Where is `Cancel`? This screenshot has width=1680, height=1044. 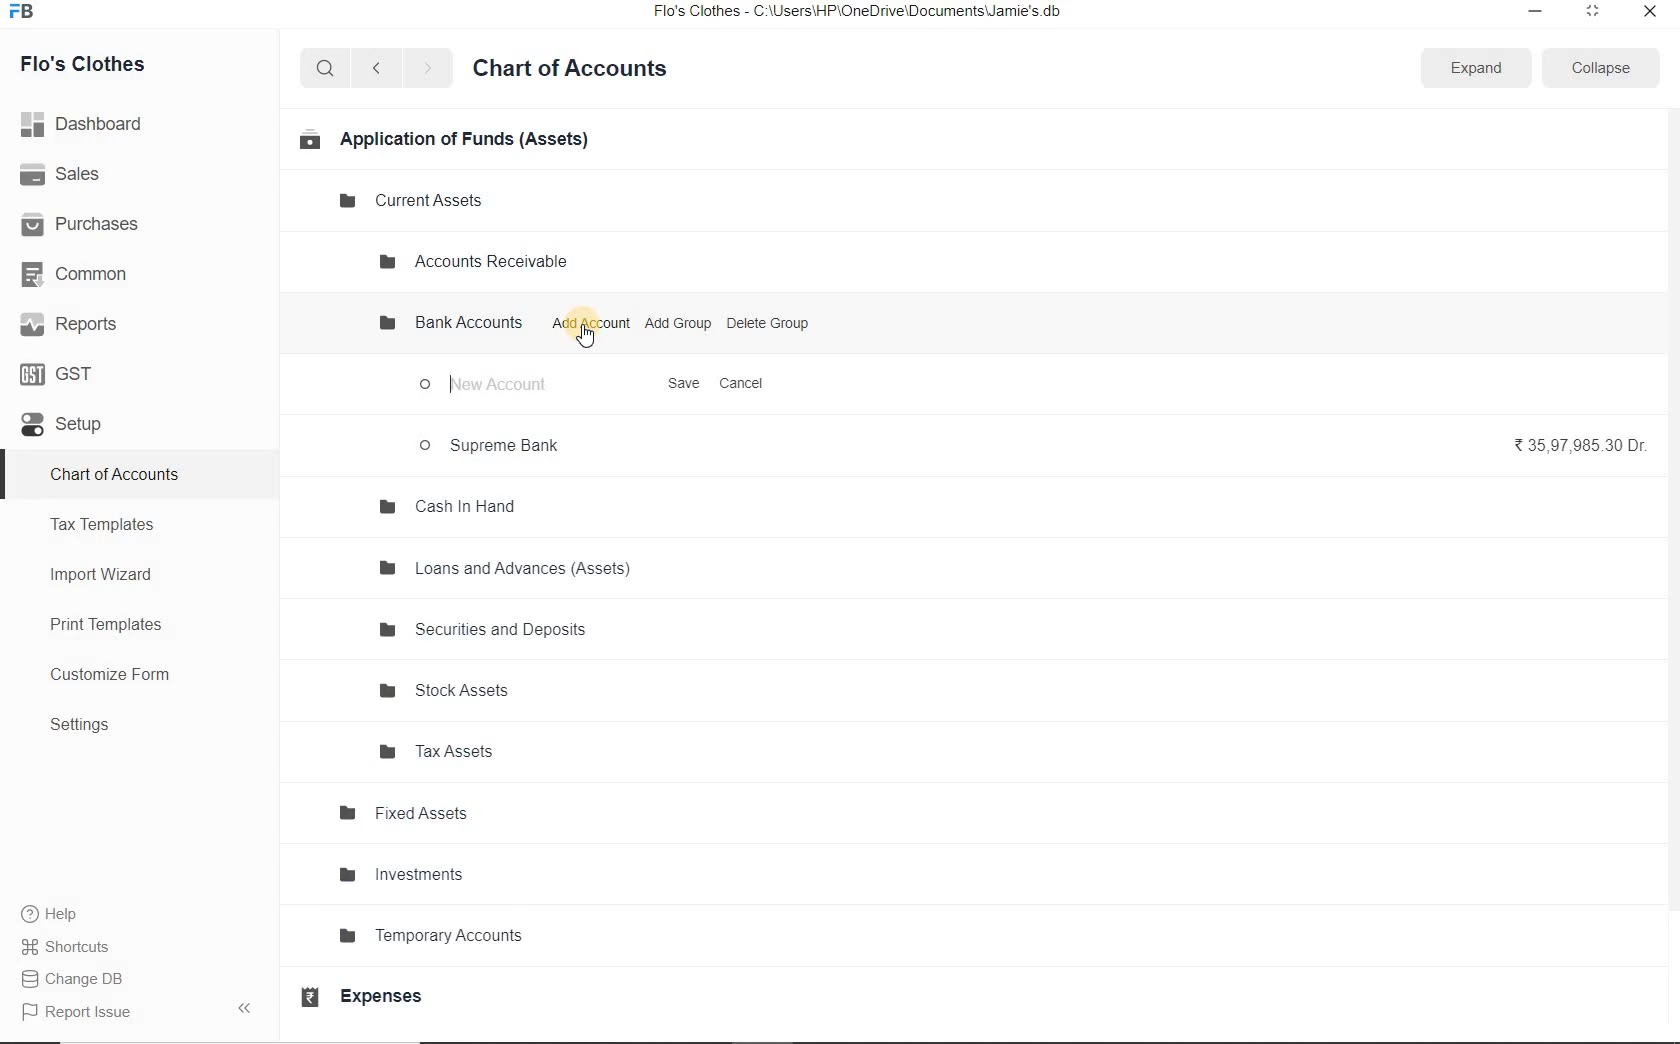 Cancel is located at coordinates (745, 385).